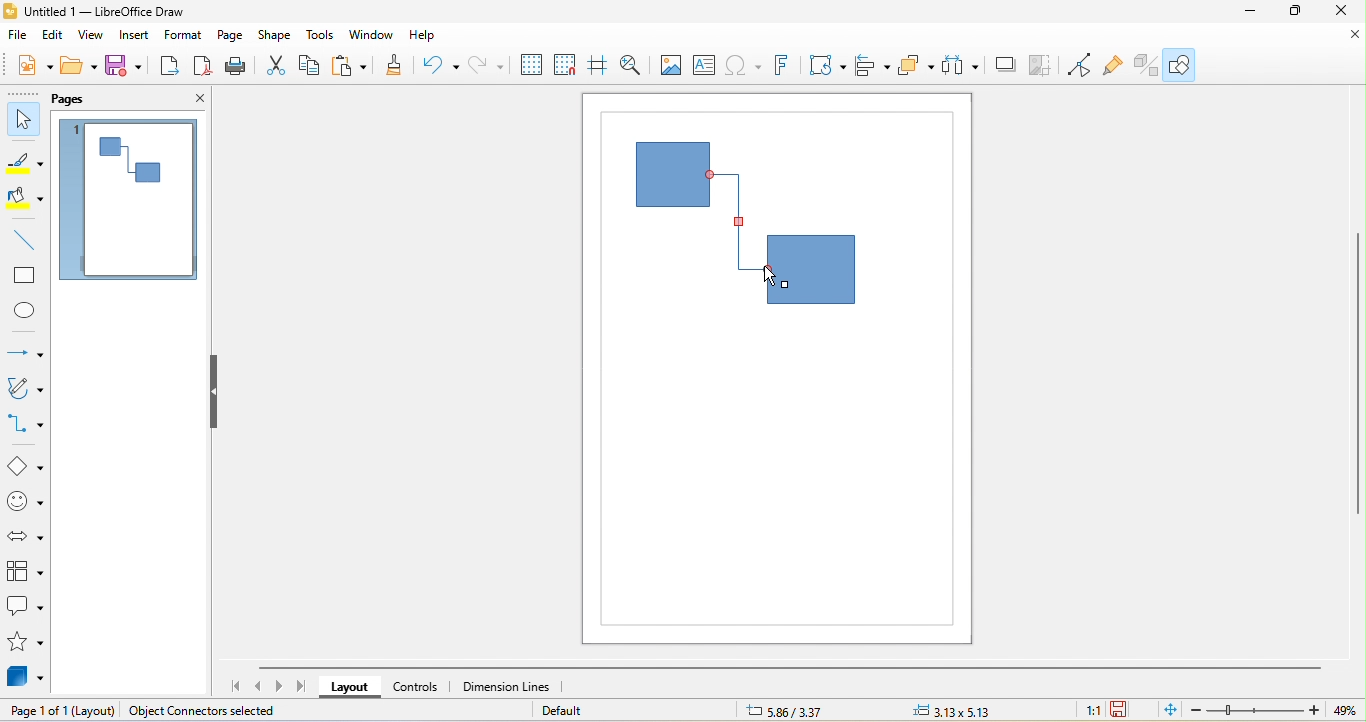 The height and width of the screenshot is (722, 1366). I want to click on default, so click(576, 711).